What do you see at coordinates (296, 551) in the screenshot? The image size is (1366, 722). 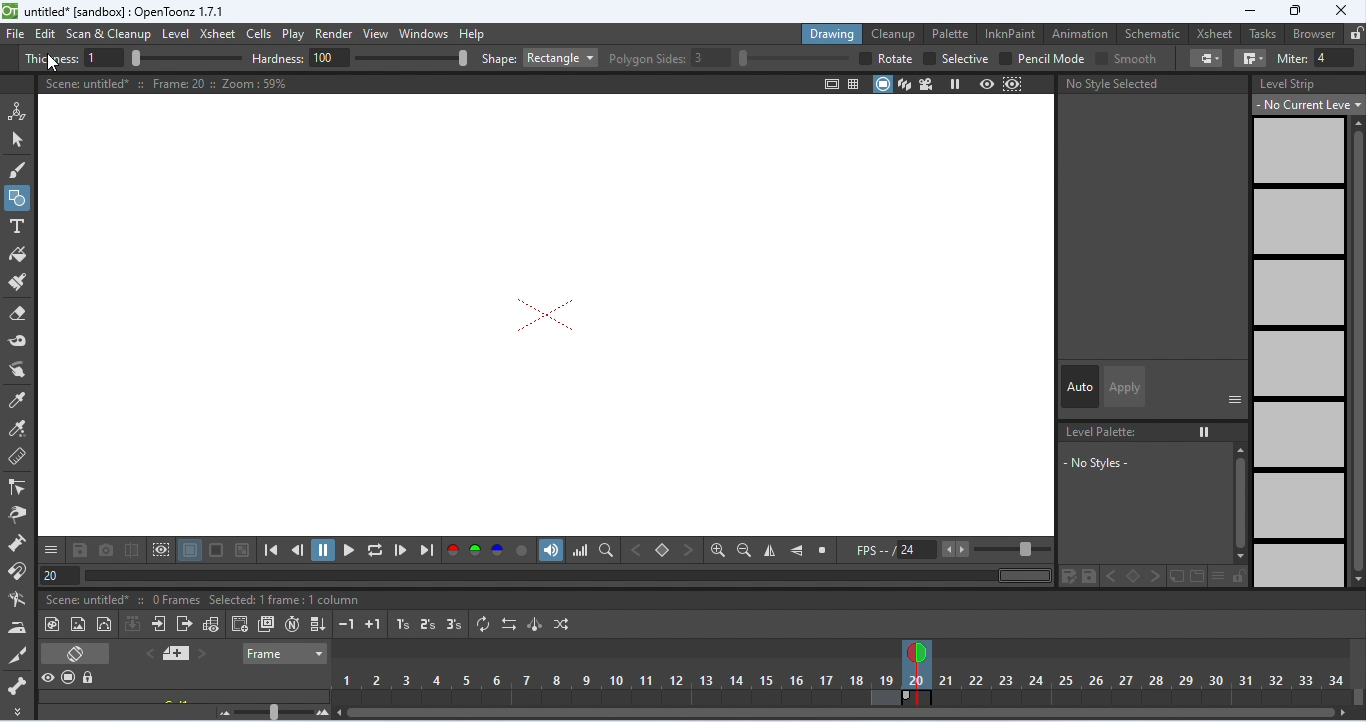 I see `previous frame` at bounding box center [296, 551].